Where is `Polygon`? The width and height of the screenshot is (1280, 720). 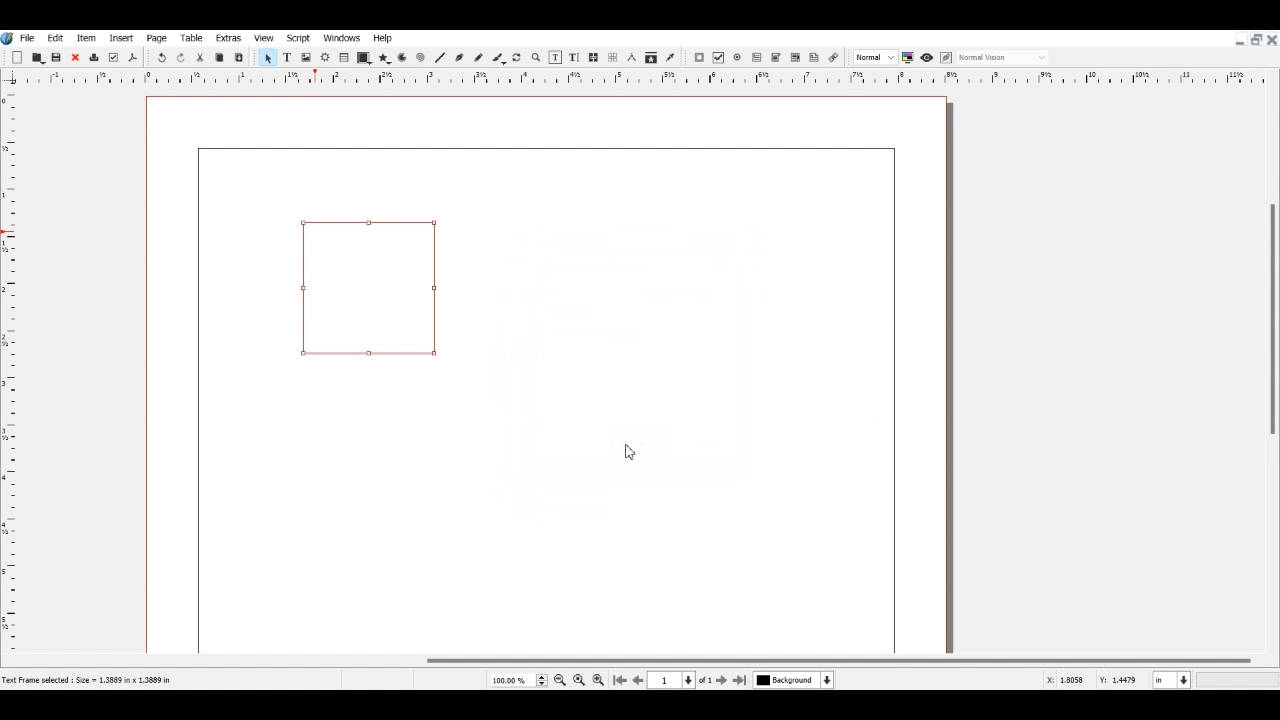
Polygon is located at coordinates (384, 58).